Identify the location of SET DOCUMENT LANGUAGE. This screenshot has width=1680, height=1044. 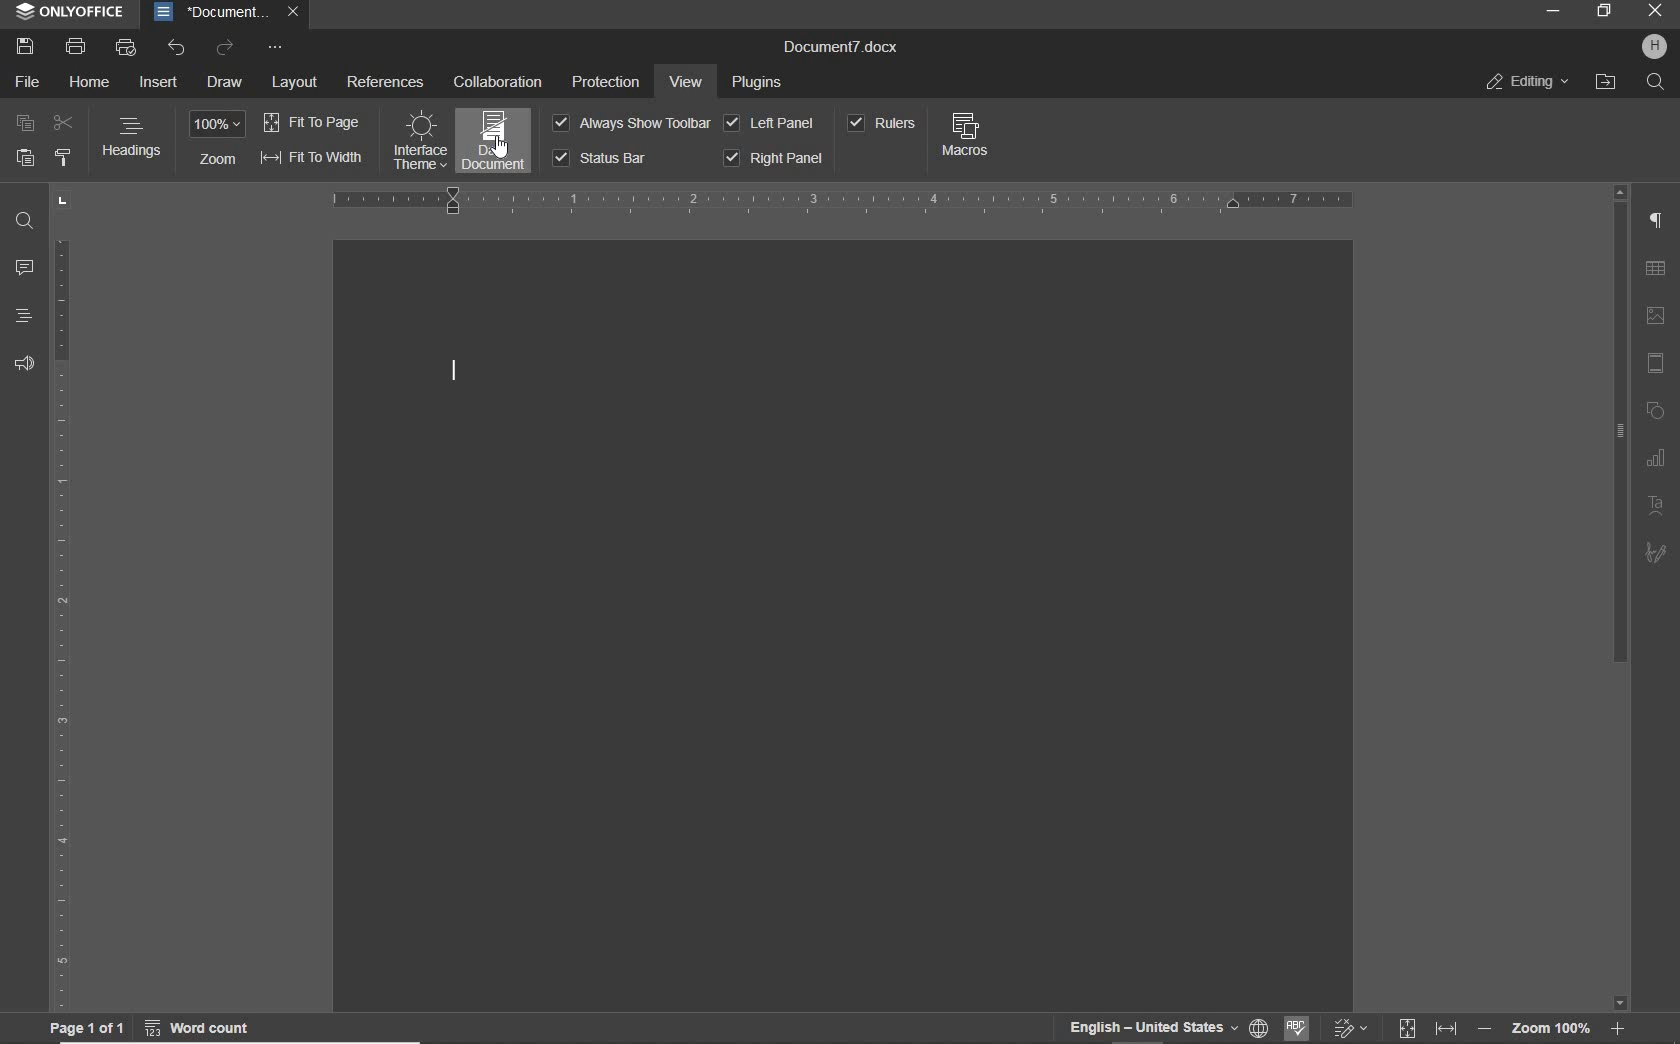
(1257, 1027).